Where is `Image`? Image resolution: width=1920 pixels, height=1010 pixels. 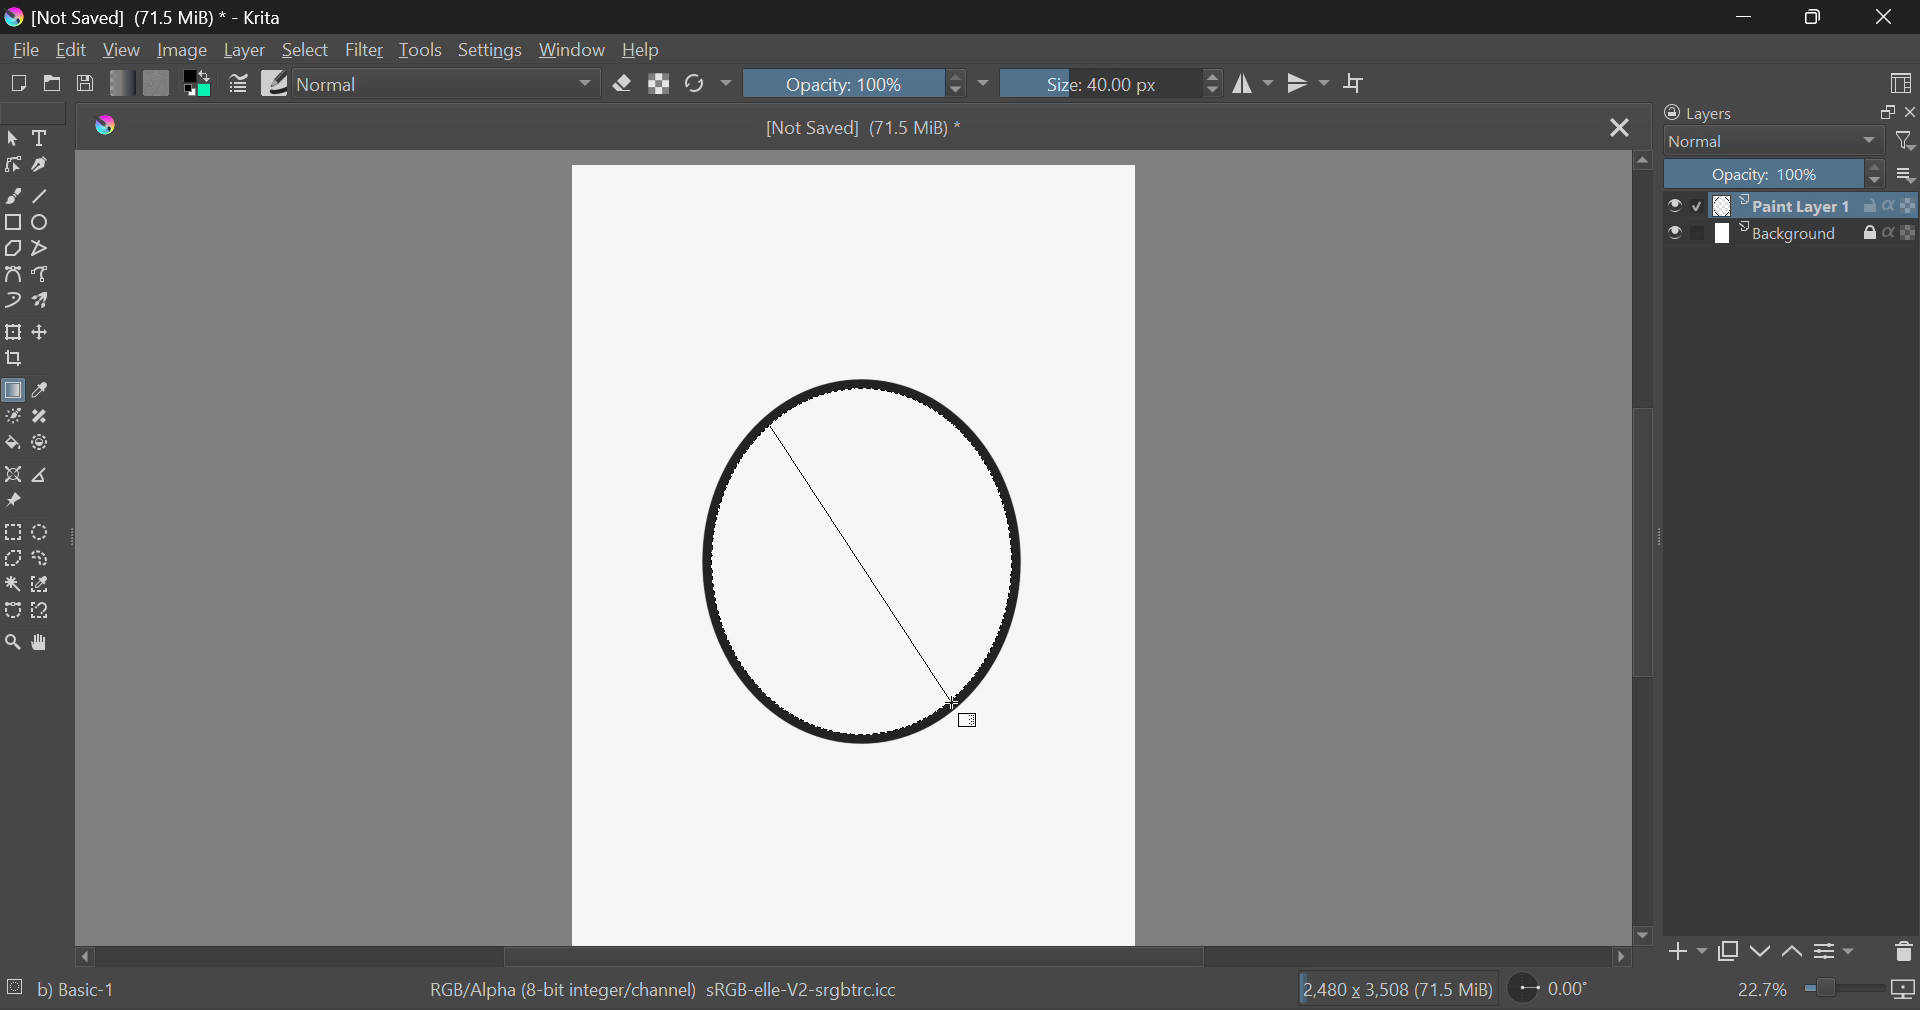
Image is located at coordinates (184, 52).